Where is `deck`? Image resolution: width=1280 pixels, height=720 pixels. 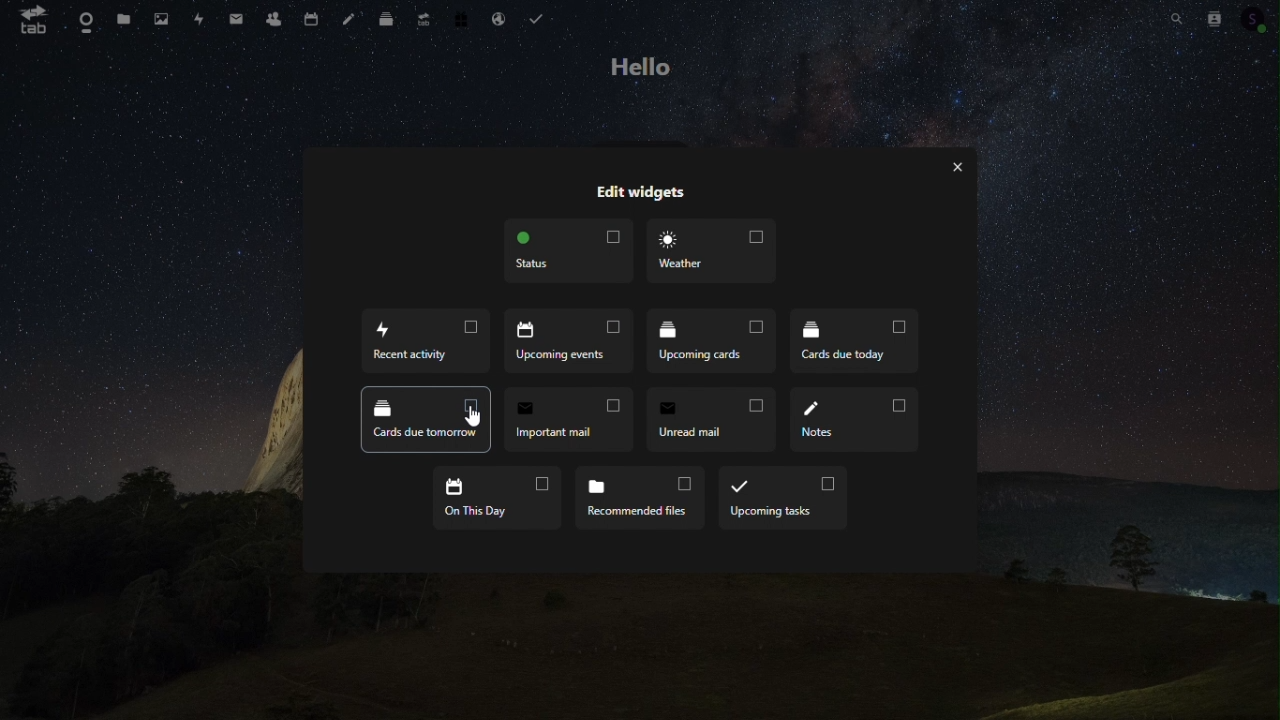 deck is located at coordinates (383, 17).